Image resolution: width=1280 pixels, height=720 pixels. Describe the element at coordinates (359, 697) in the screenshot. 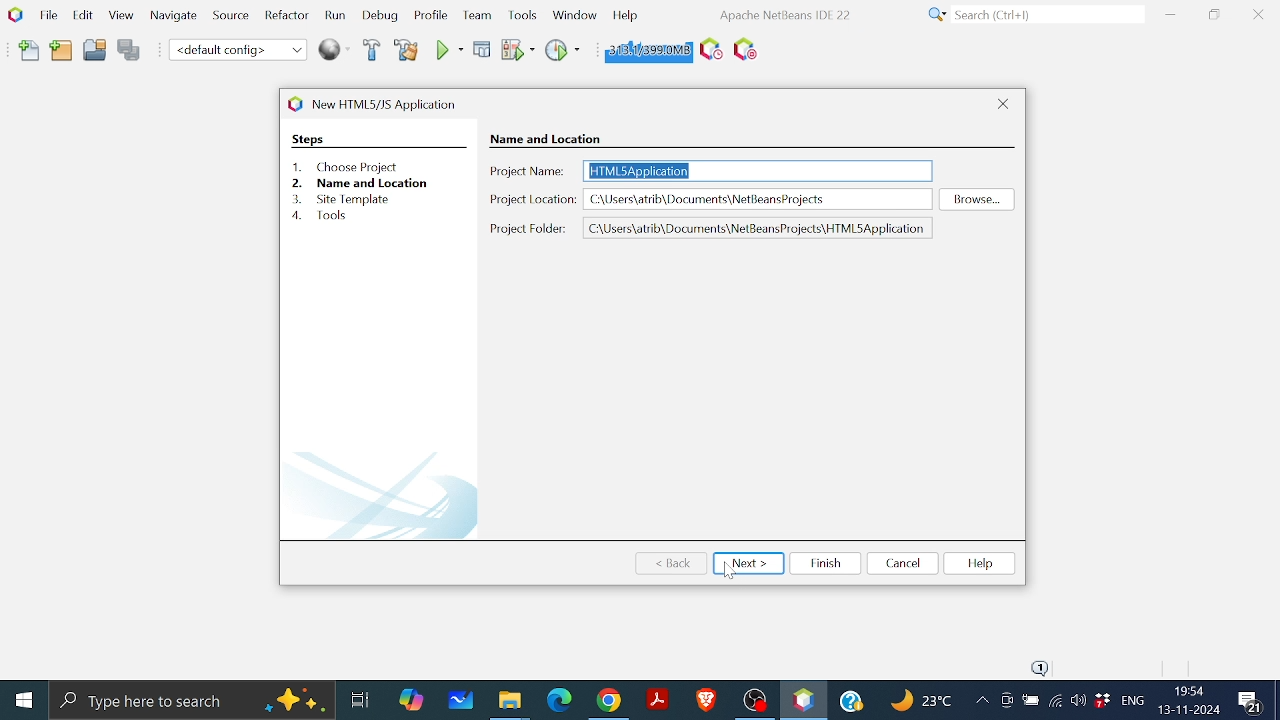

I see `Task view` at that location.